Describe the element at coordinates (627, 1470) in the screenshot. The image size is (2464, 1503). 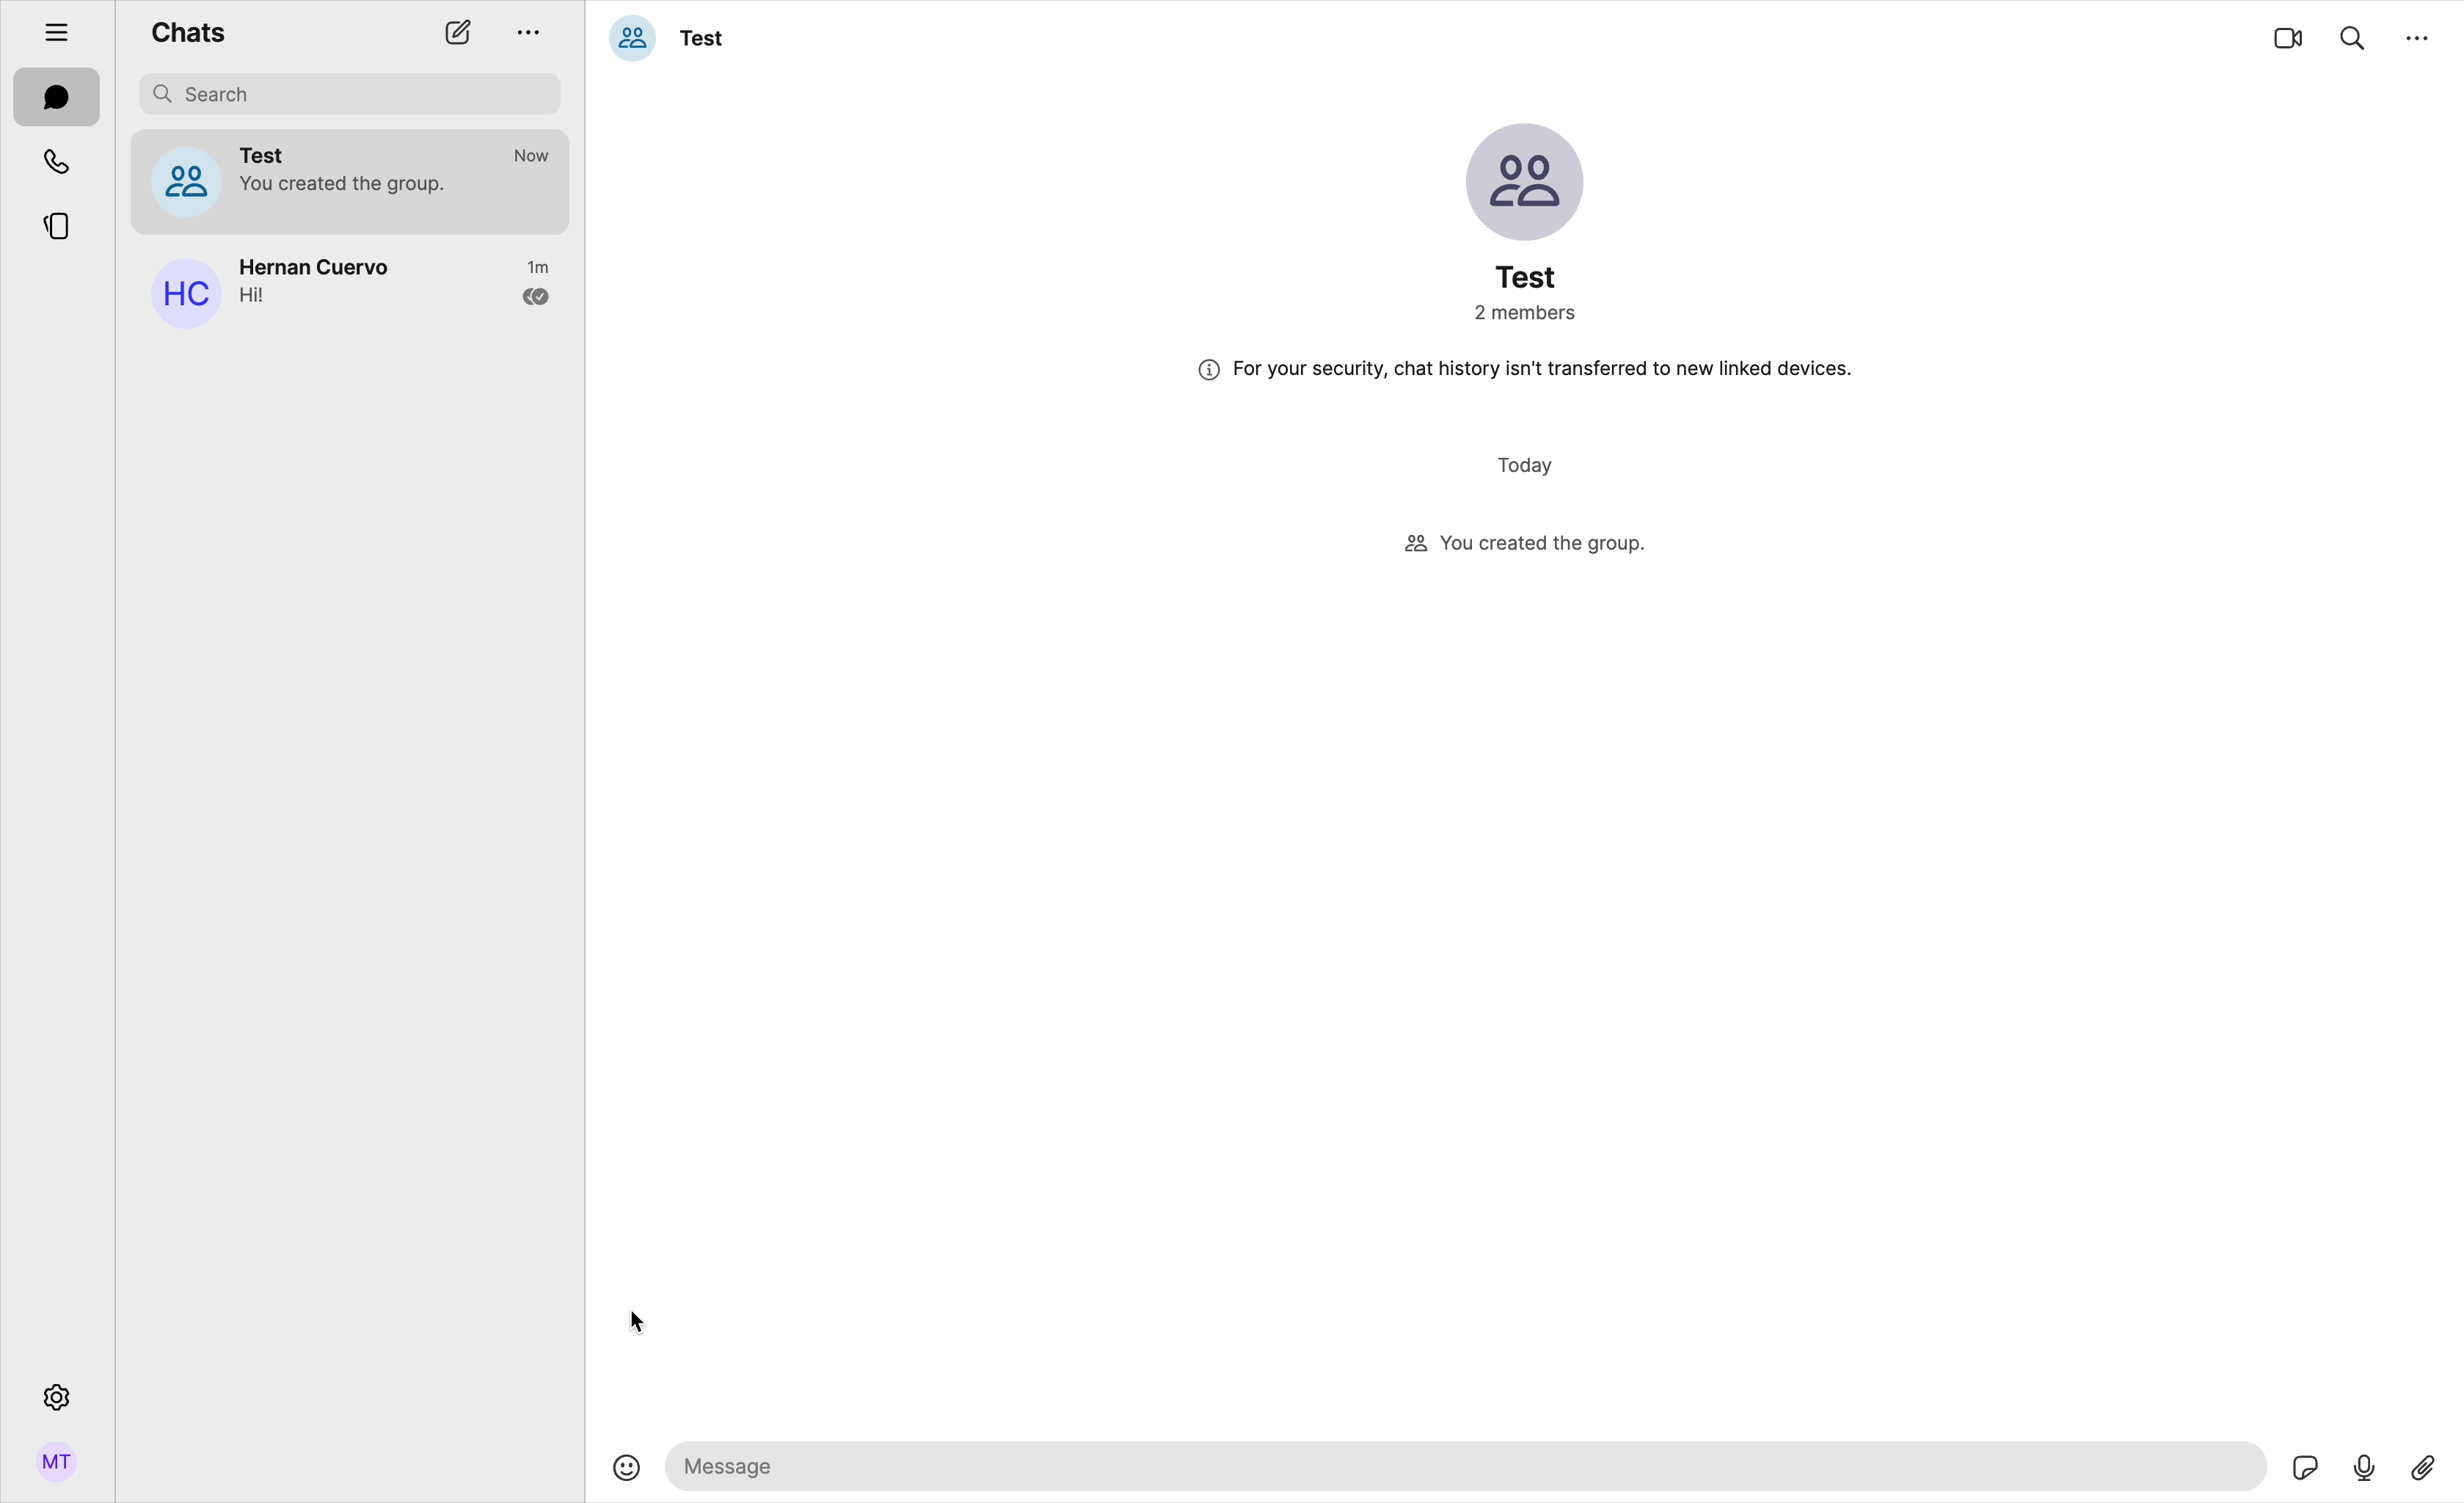
I see `emoji` at that location.